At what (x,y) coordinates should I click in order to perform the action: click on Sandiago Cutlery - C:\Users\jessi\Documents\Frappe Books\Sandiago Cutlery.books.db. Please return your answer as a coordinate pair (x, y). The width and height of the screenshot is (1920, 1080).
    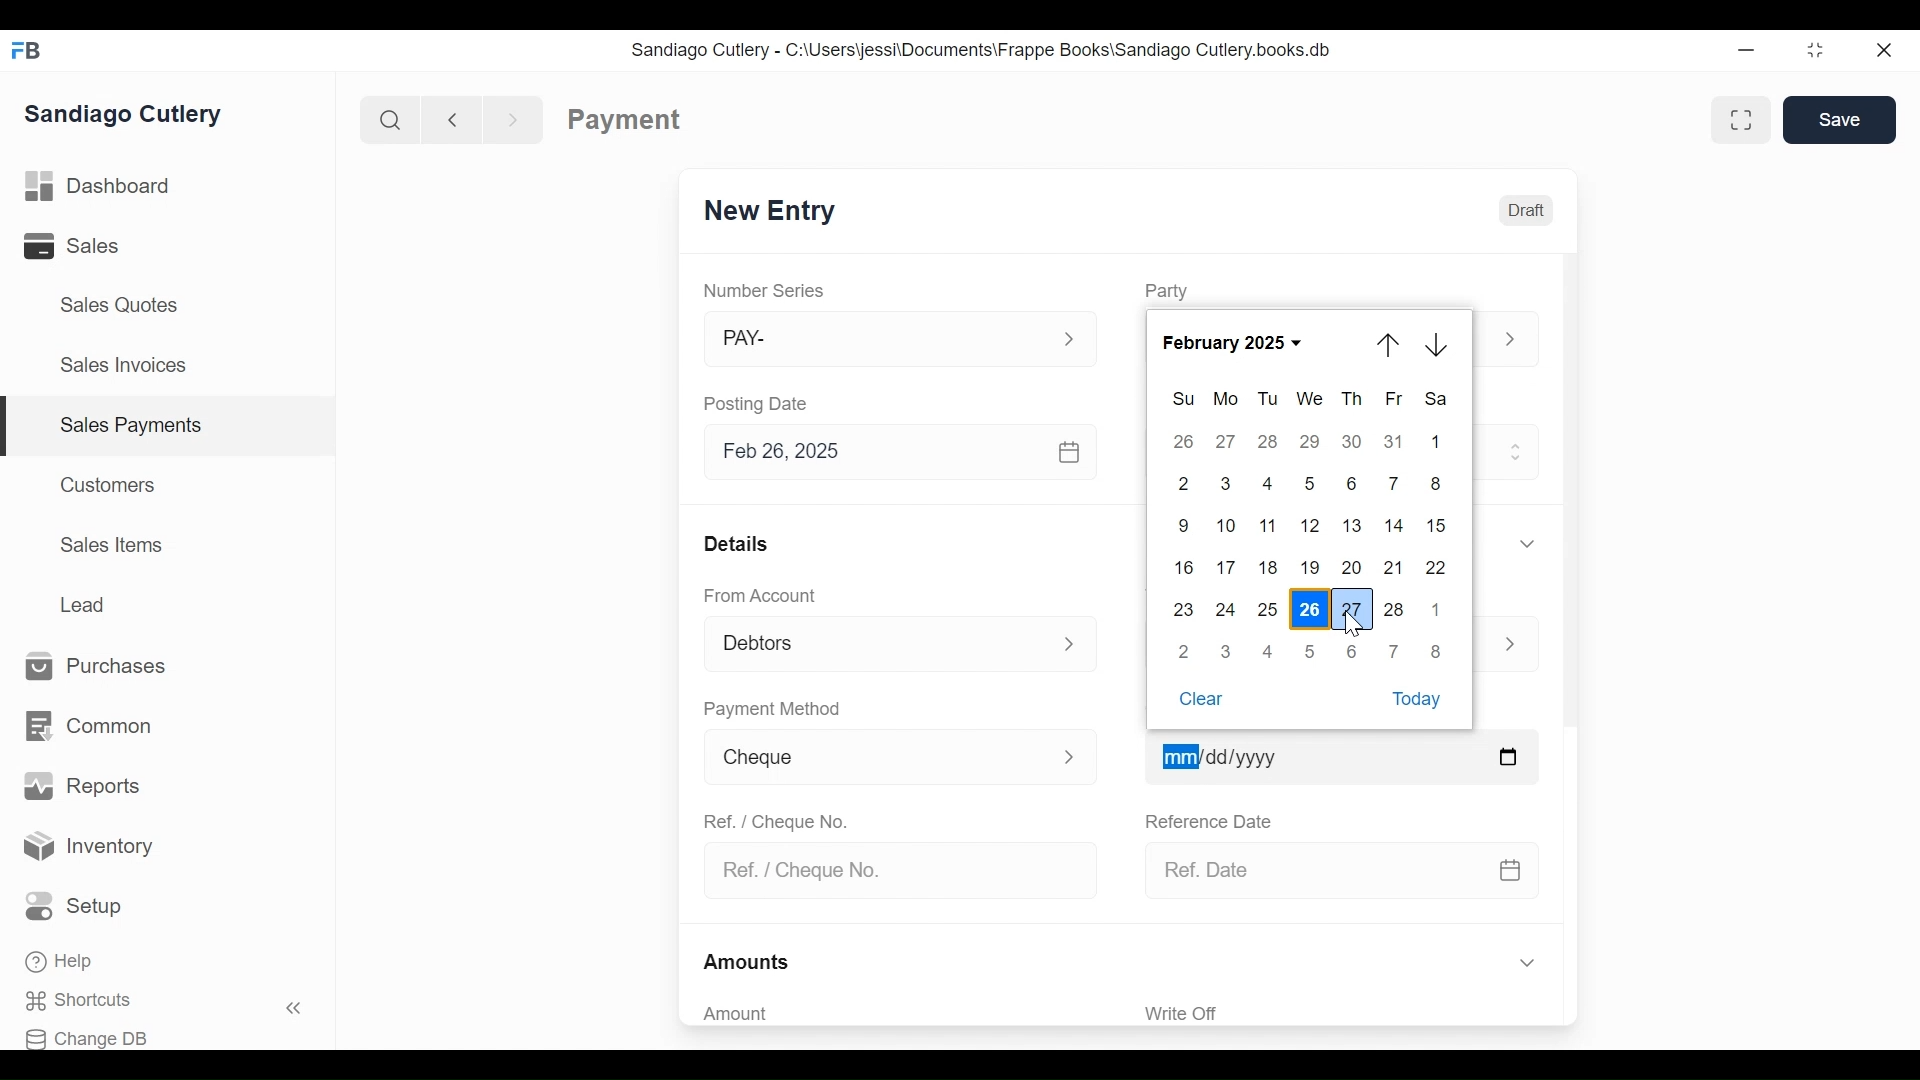
    Looking at the image, I should click on (981, 49).